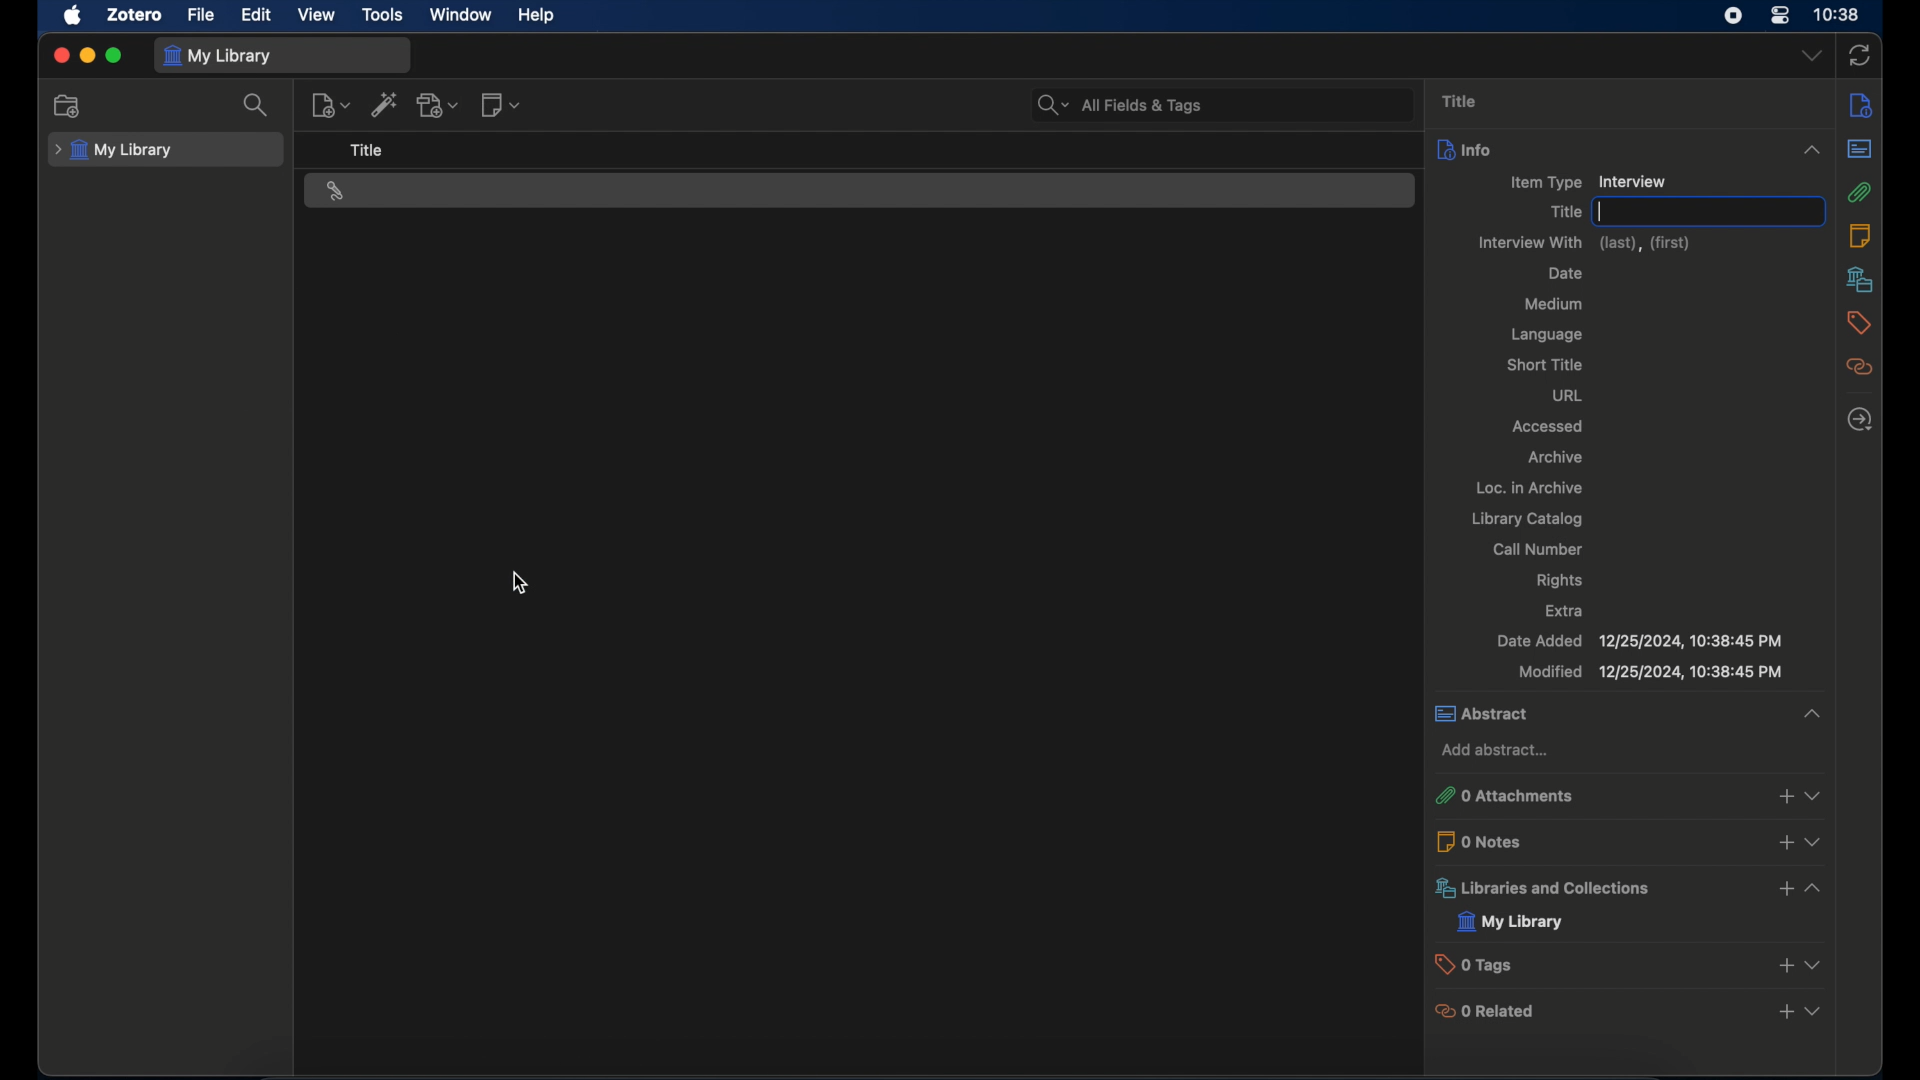  I want to click on add, so click(1786, 845).